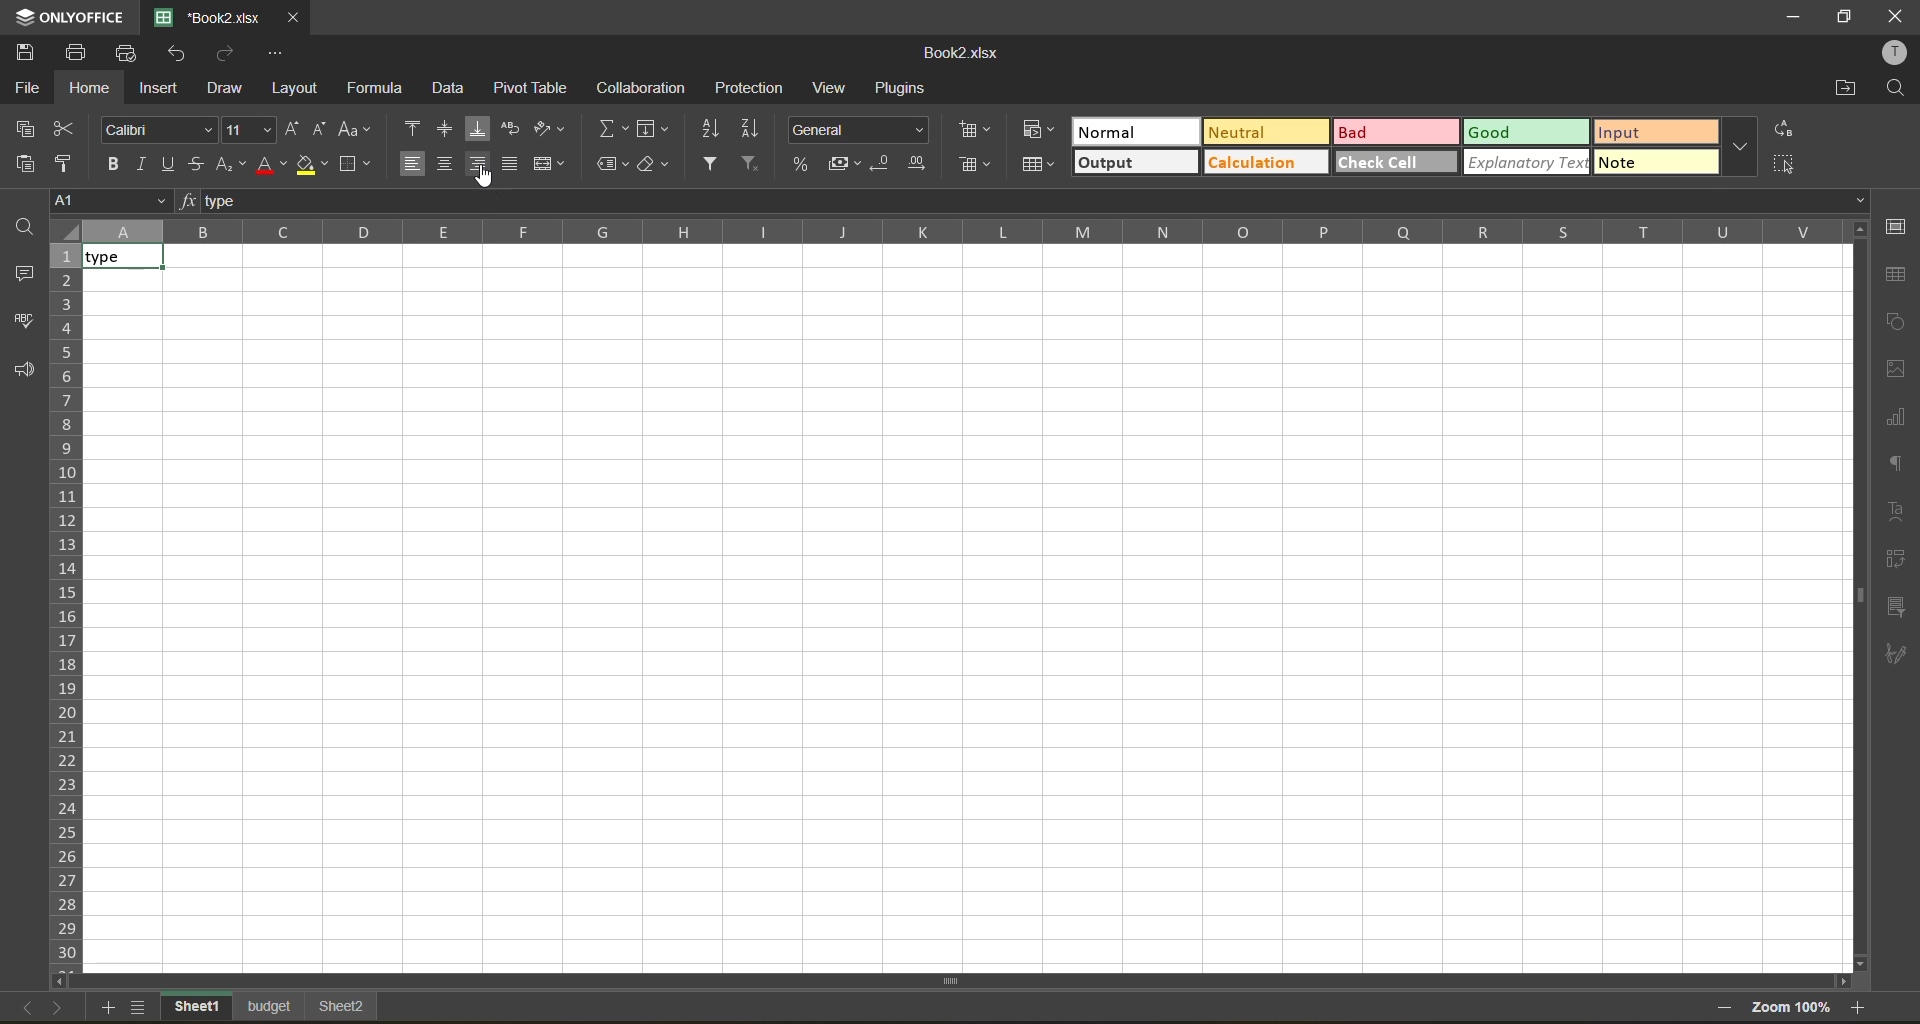 This screenshot has height=1024, width=1920. Describe the element at coordinates (273, 50) in the screenshot. I see `customize quick access toolbar` at that location.